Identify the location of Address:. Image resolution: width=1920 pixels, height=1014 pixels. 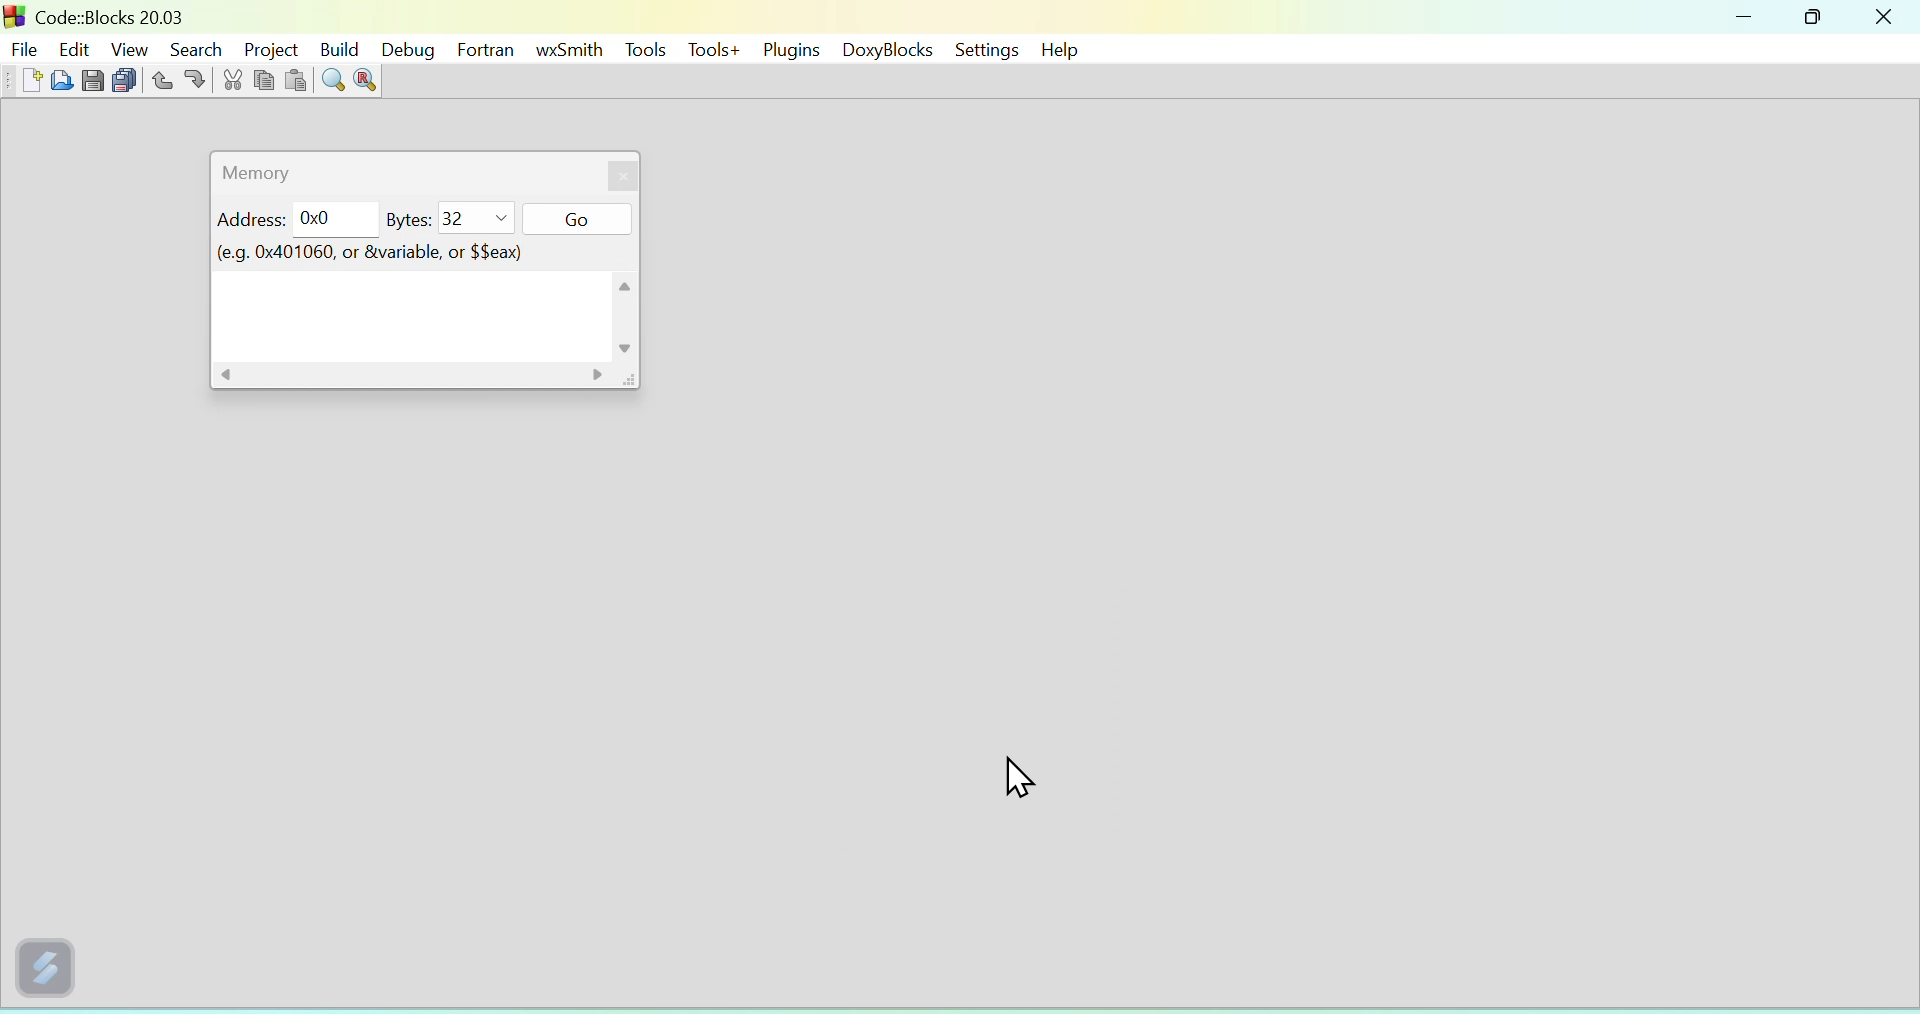
(252, 220).